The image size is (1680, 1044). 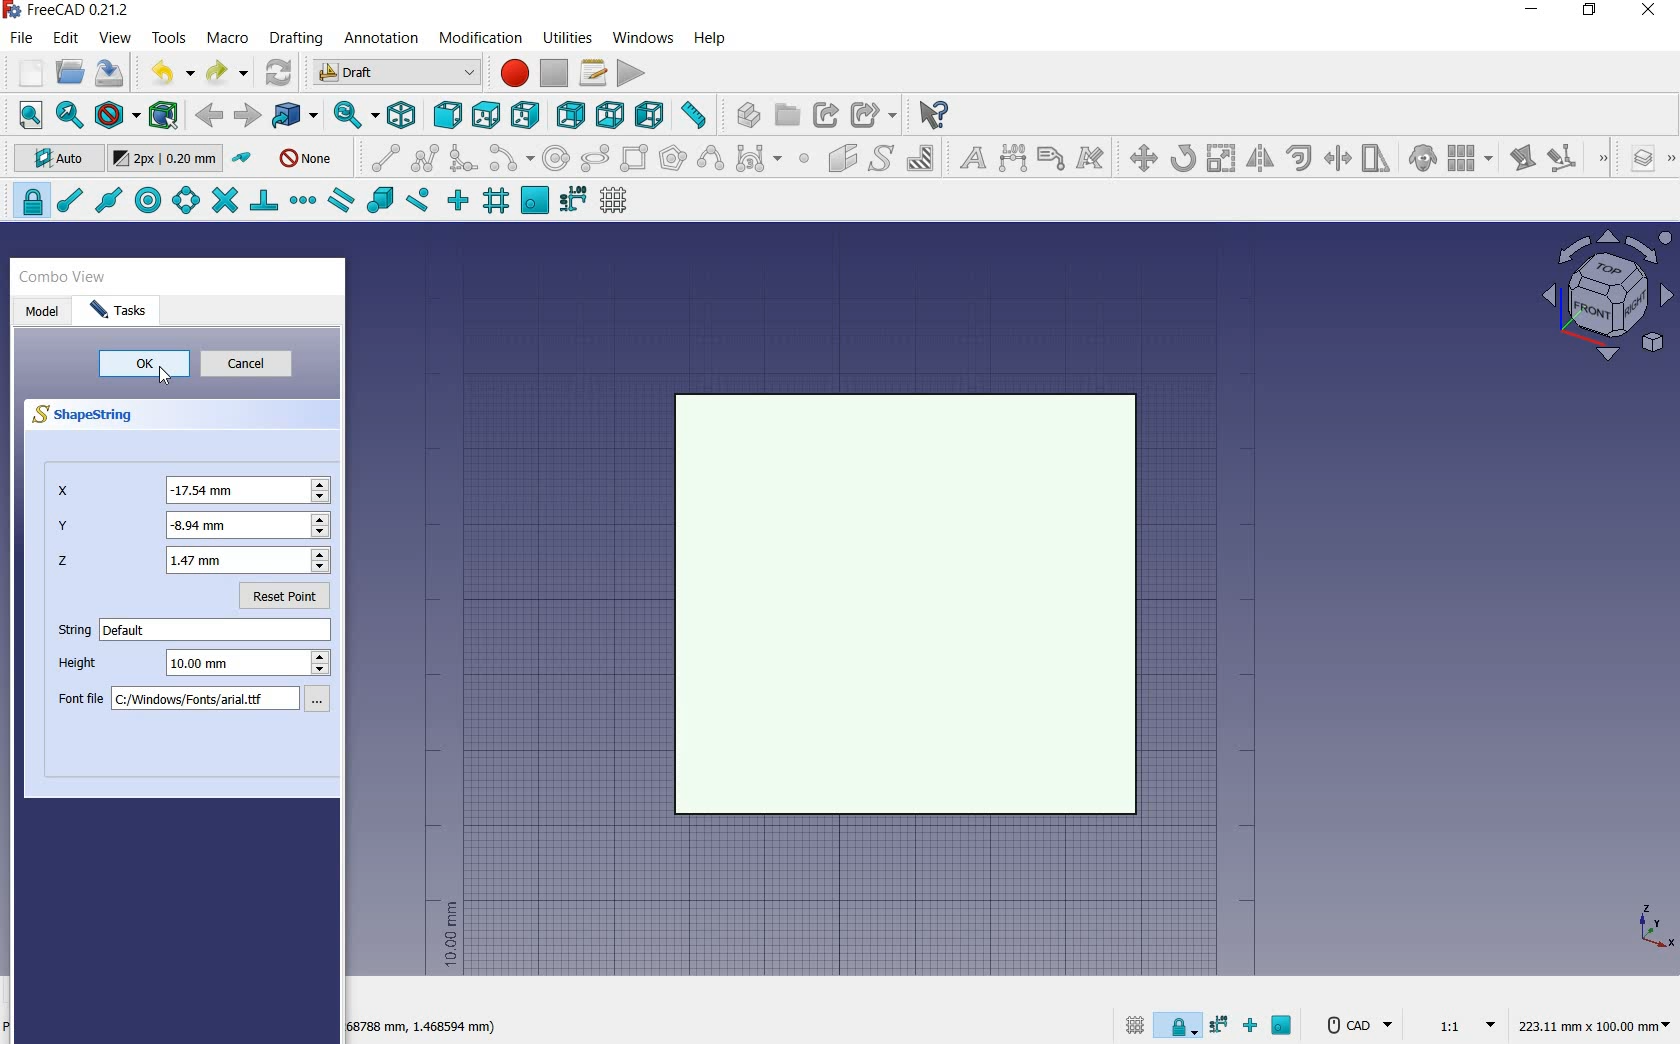 What do you see at coordinates (93, 416) in the screenshot?
I see `ShapeString` at bounding box center [93, 416].